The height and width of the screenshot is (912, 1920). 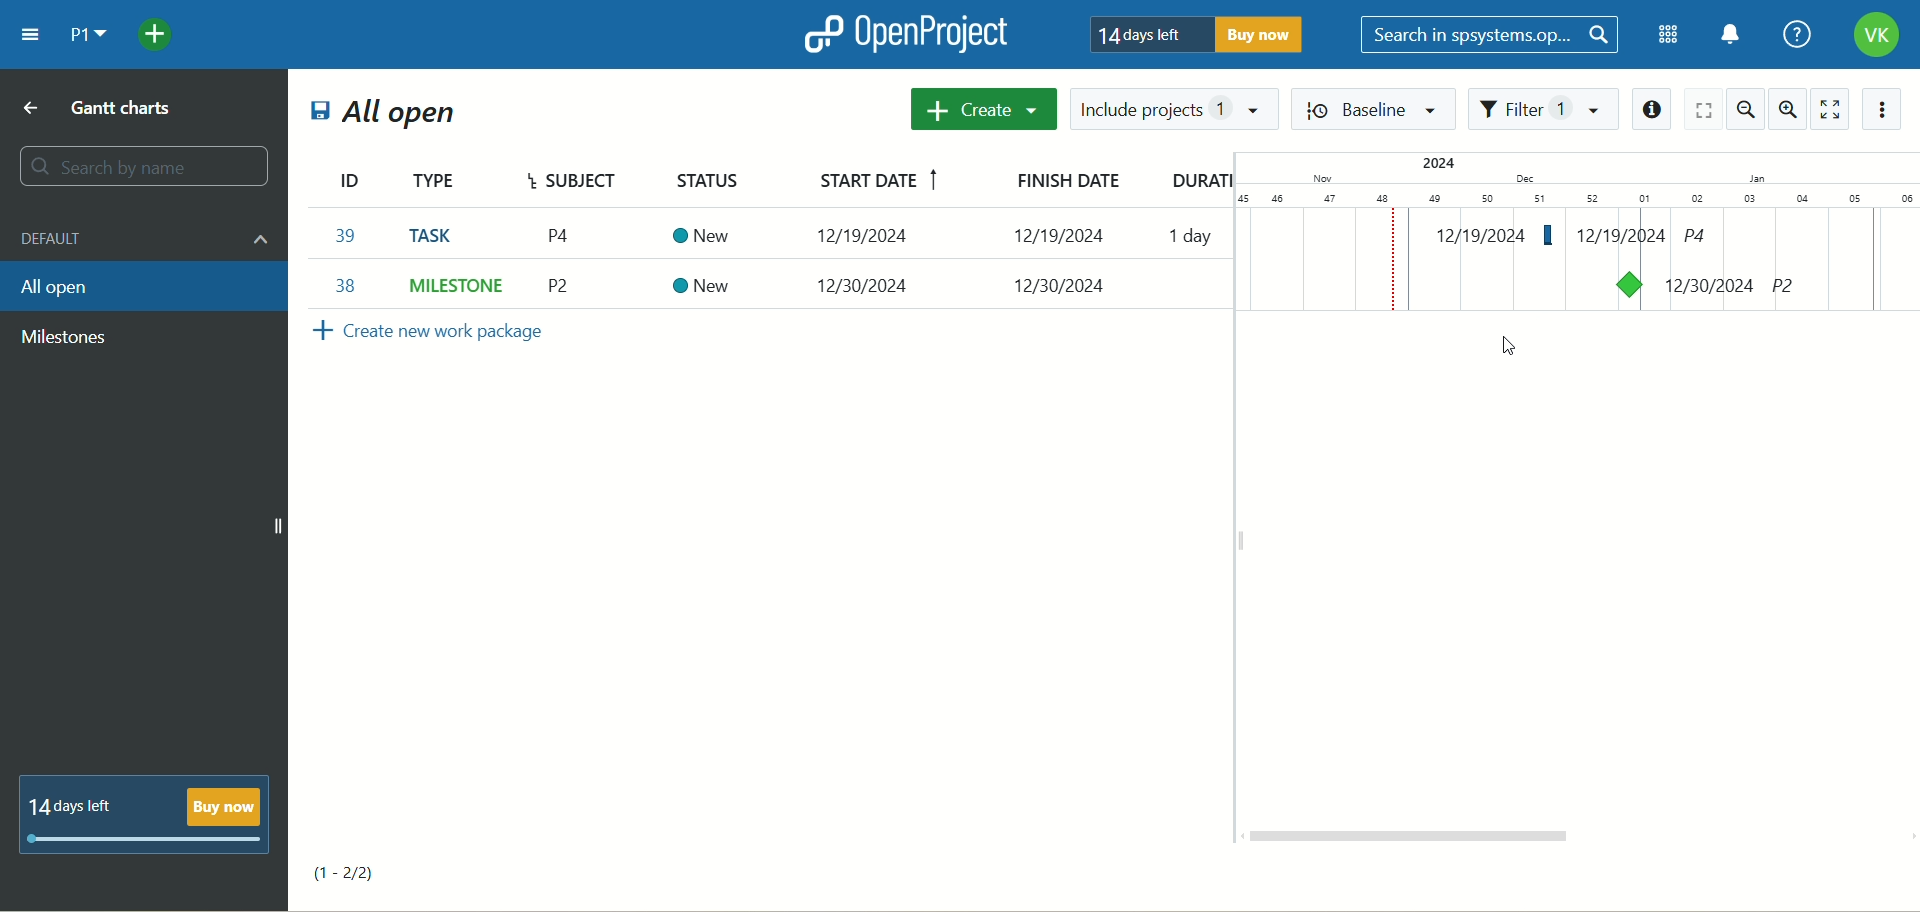 What do you see at coordinates (456, 282) in the screenshot?
I see `TASK` at bounding box center [456, 282].